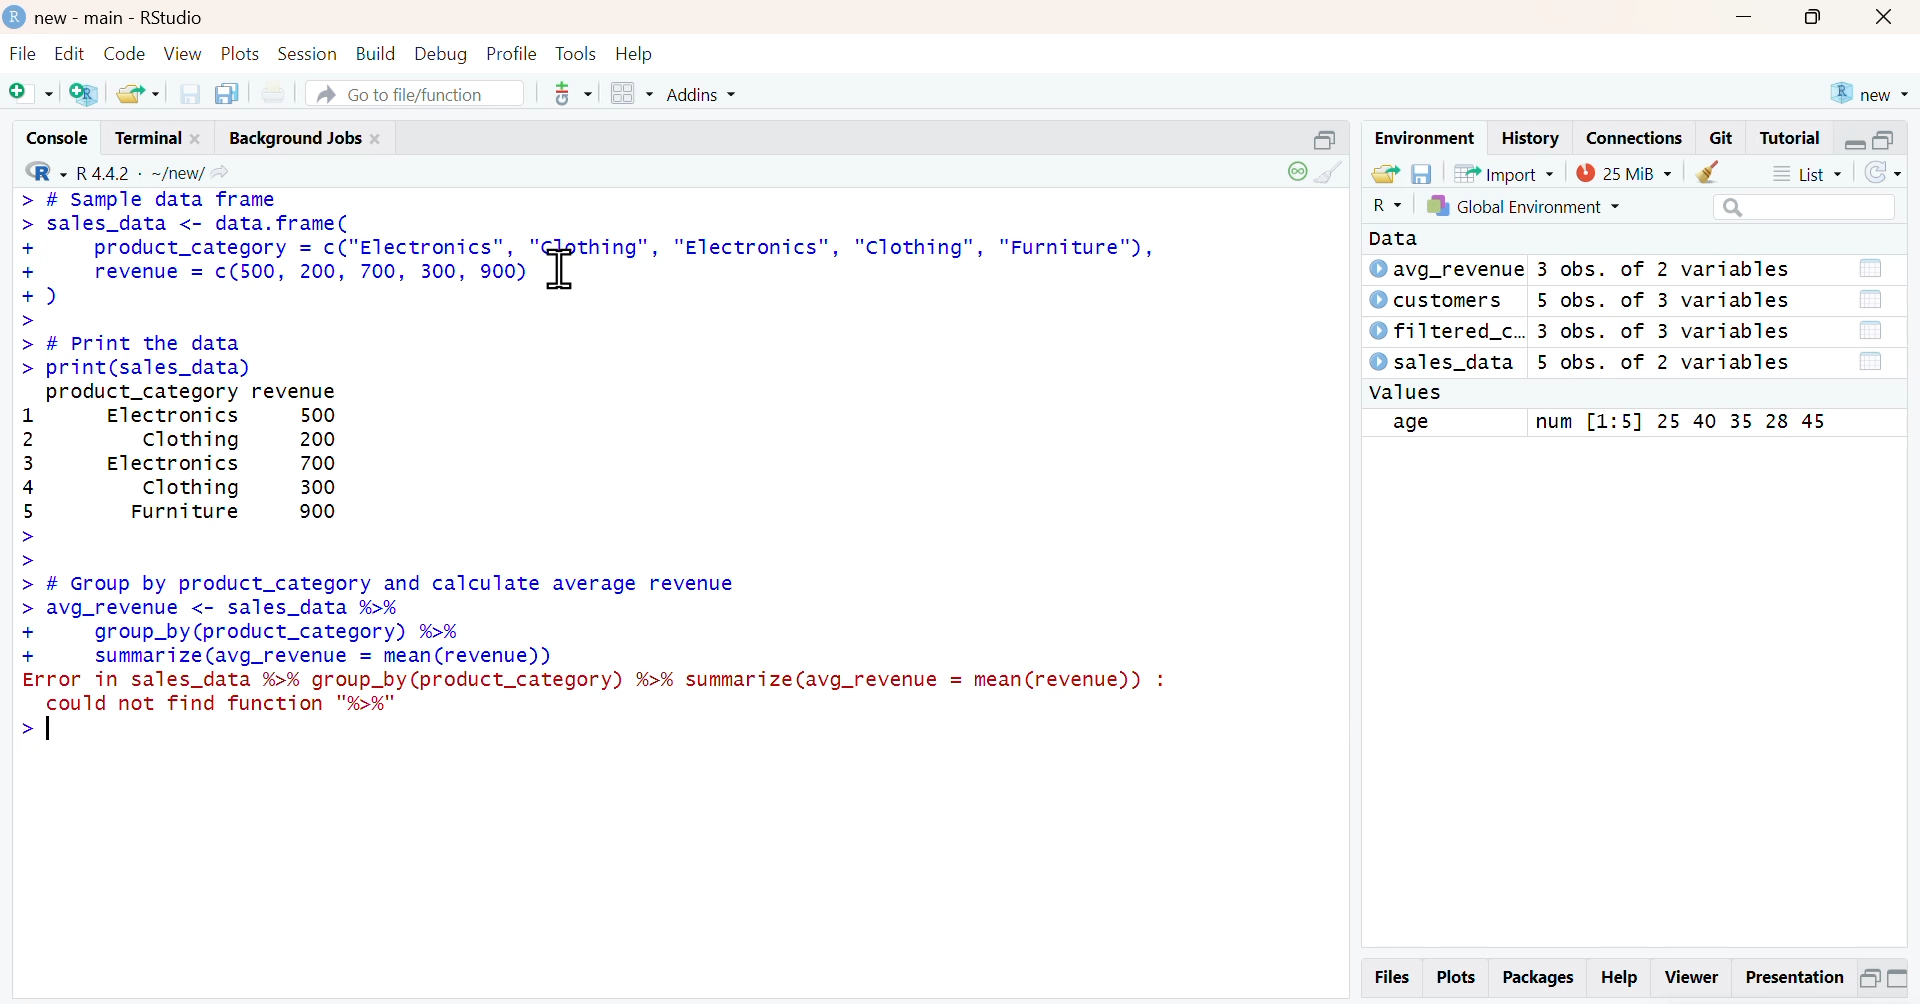 Image resolution: width=1920 pixels, height=1004 pixels. I want to click on Code, so click(124, 55).